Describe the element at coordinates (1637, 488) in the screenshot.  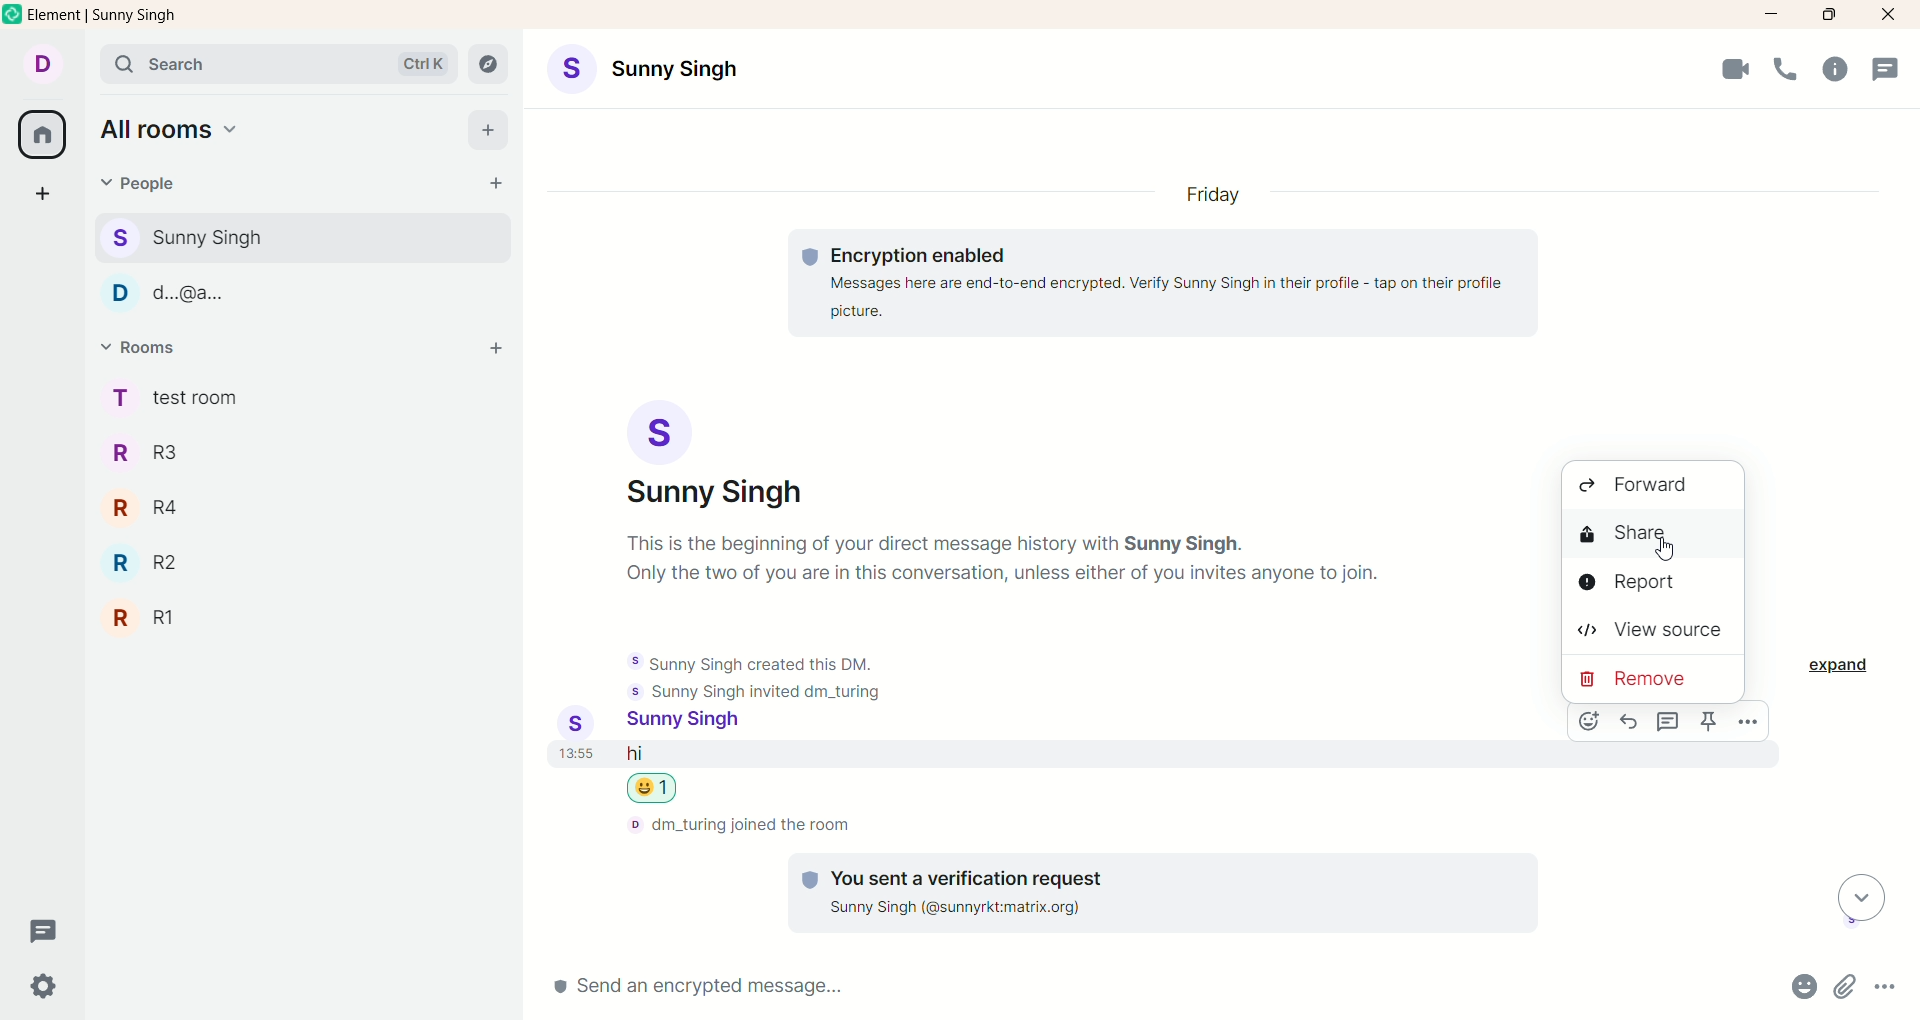
I see `forward` at that location.